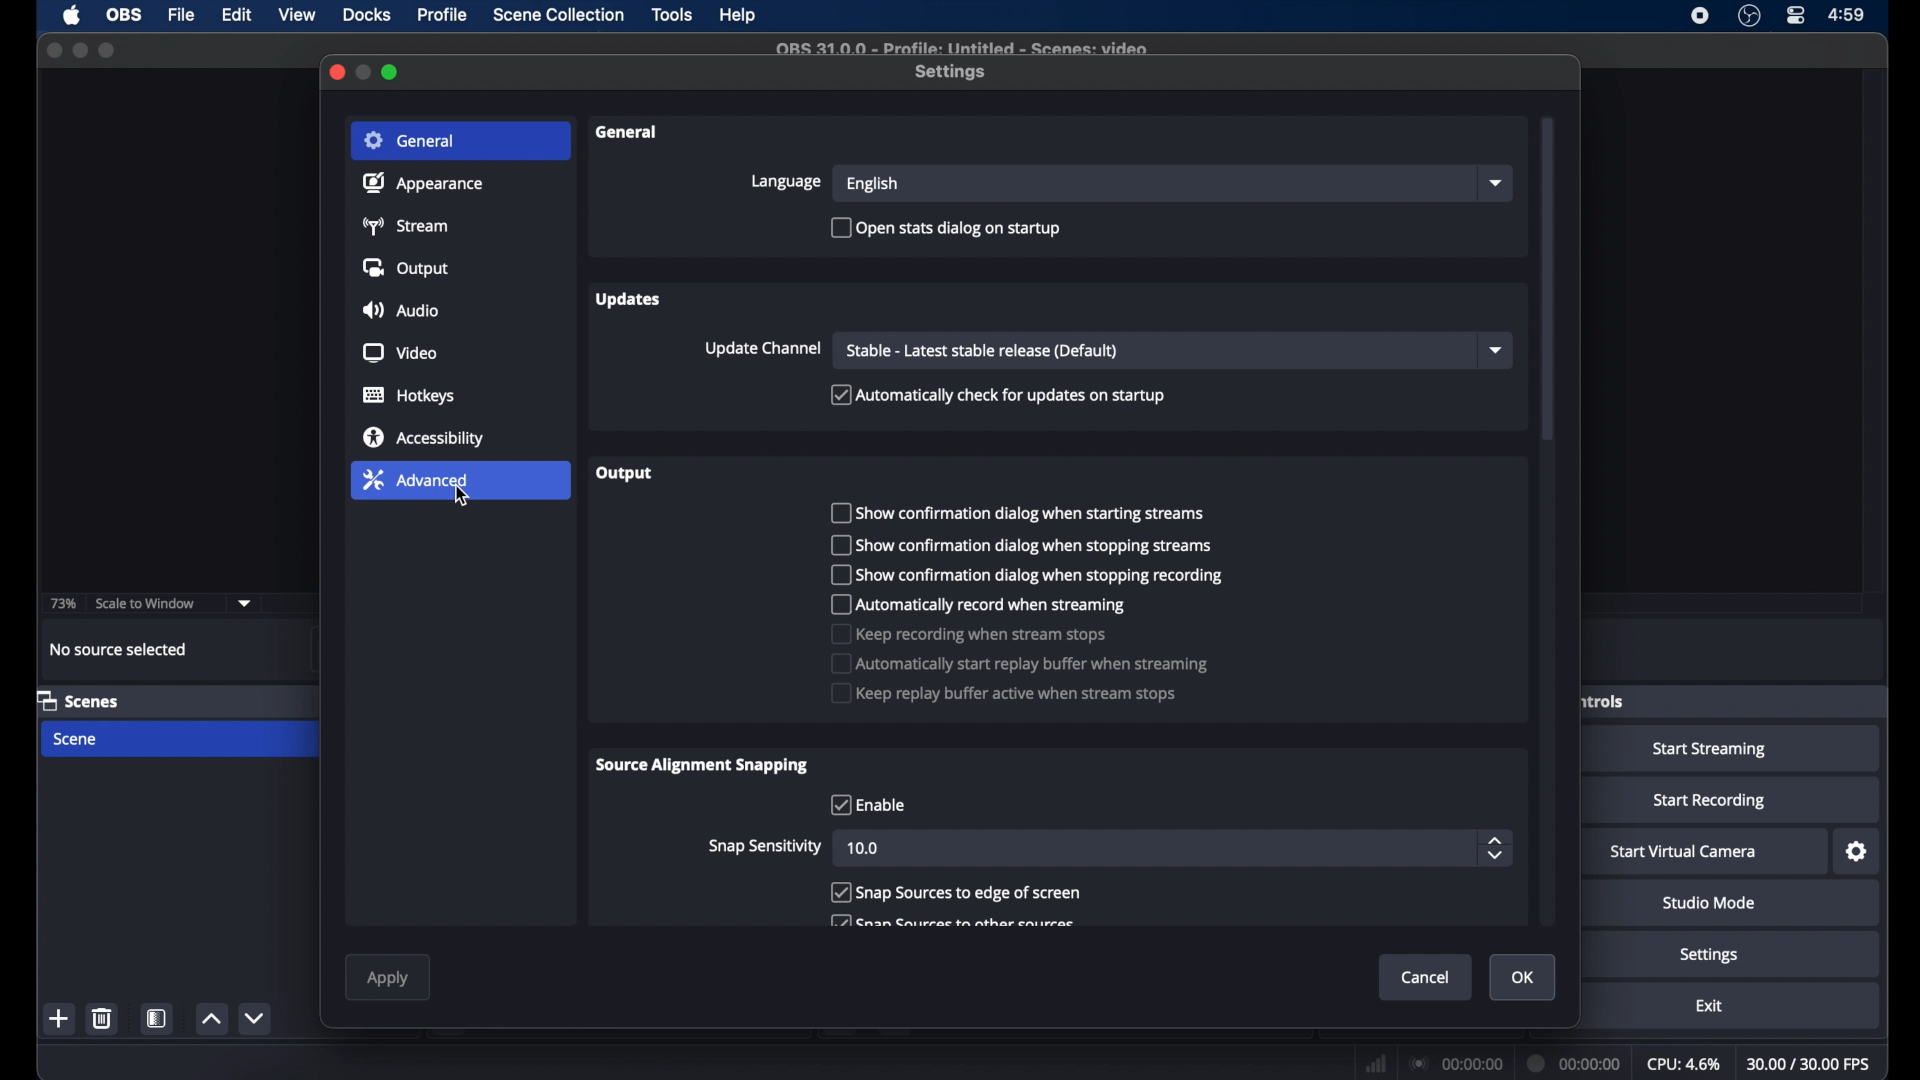 This screenshot has height=1080, width=1920. I want to click on settings, so click(1709, 955).